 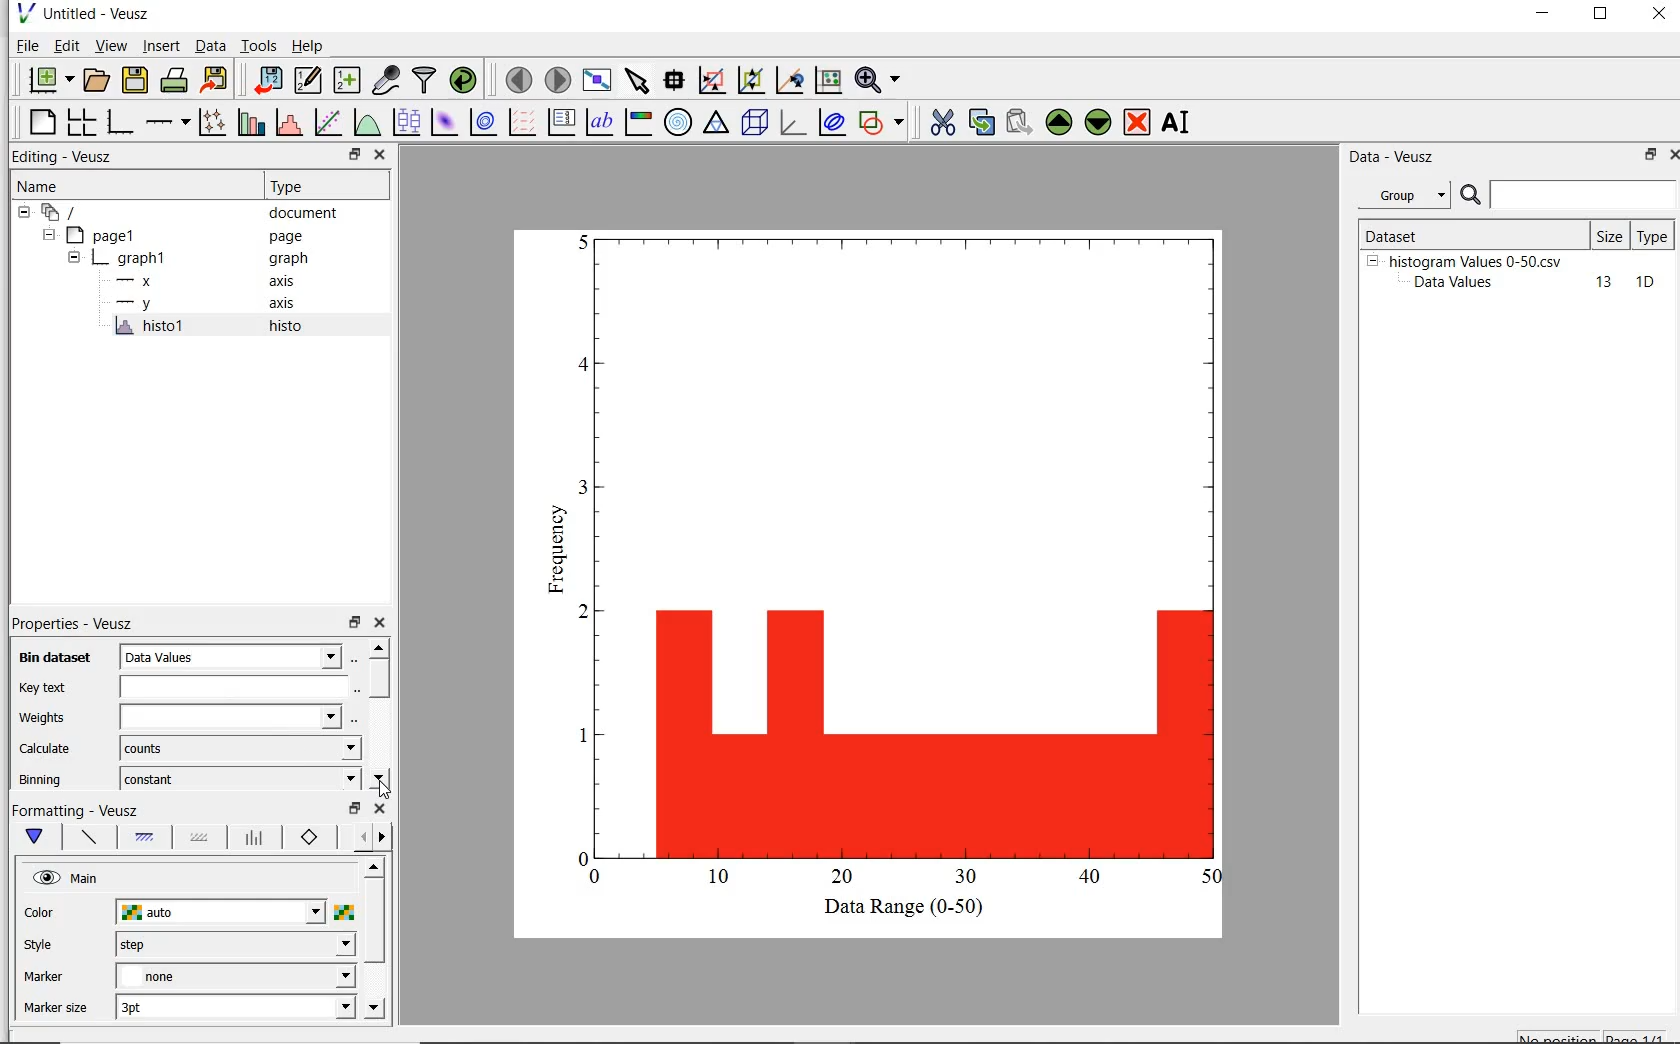 What do you see at coordinates (43, 947) in the screenshot?
I see `Style` at bounding box center [43, 947].